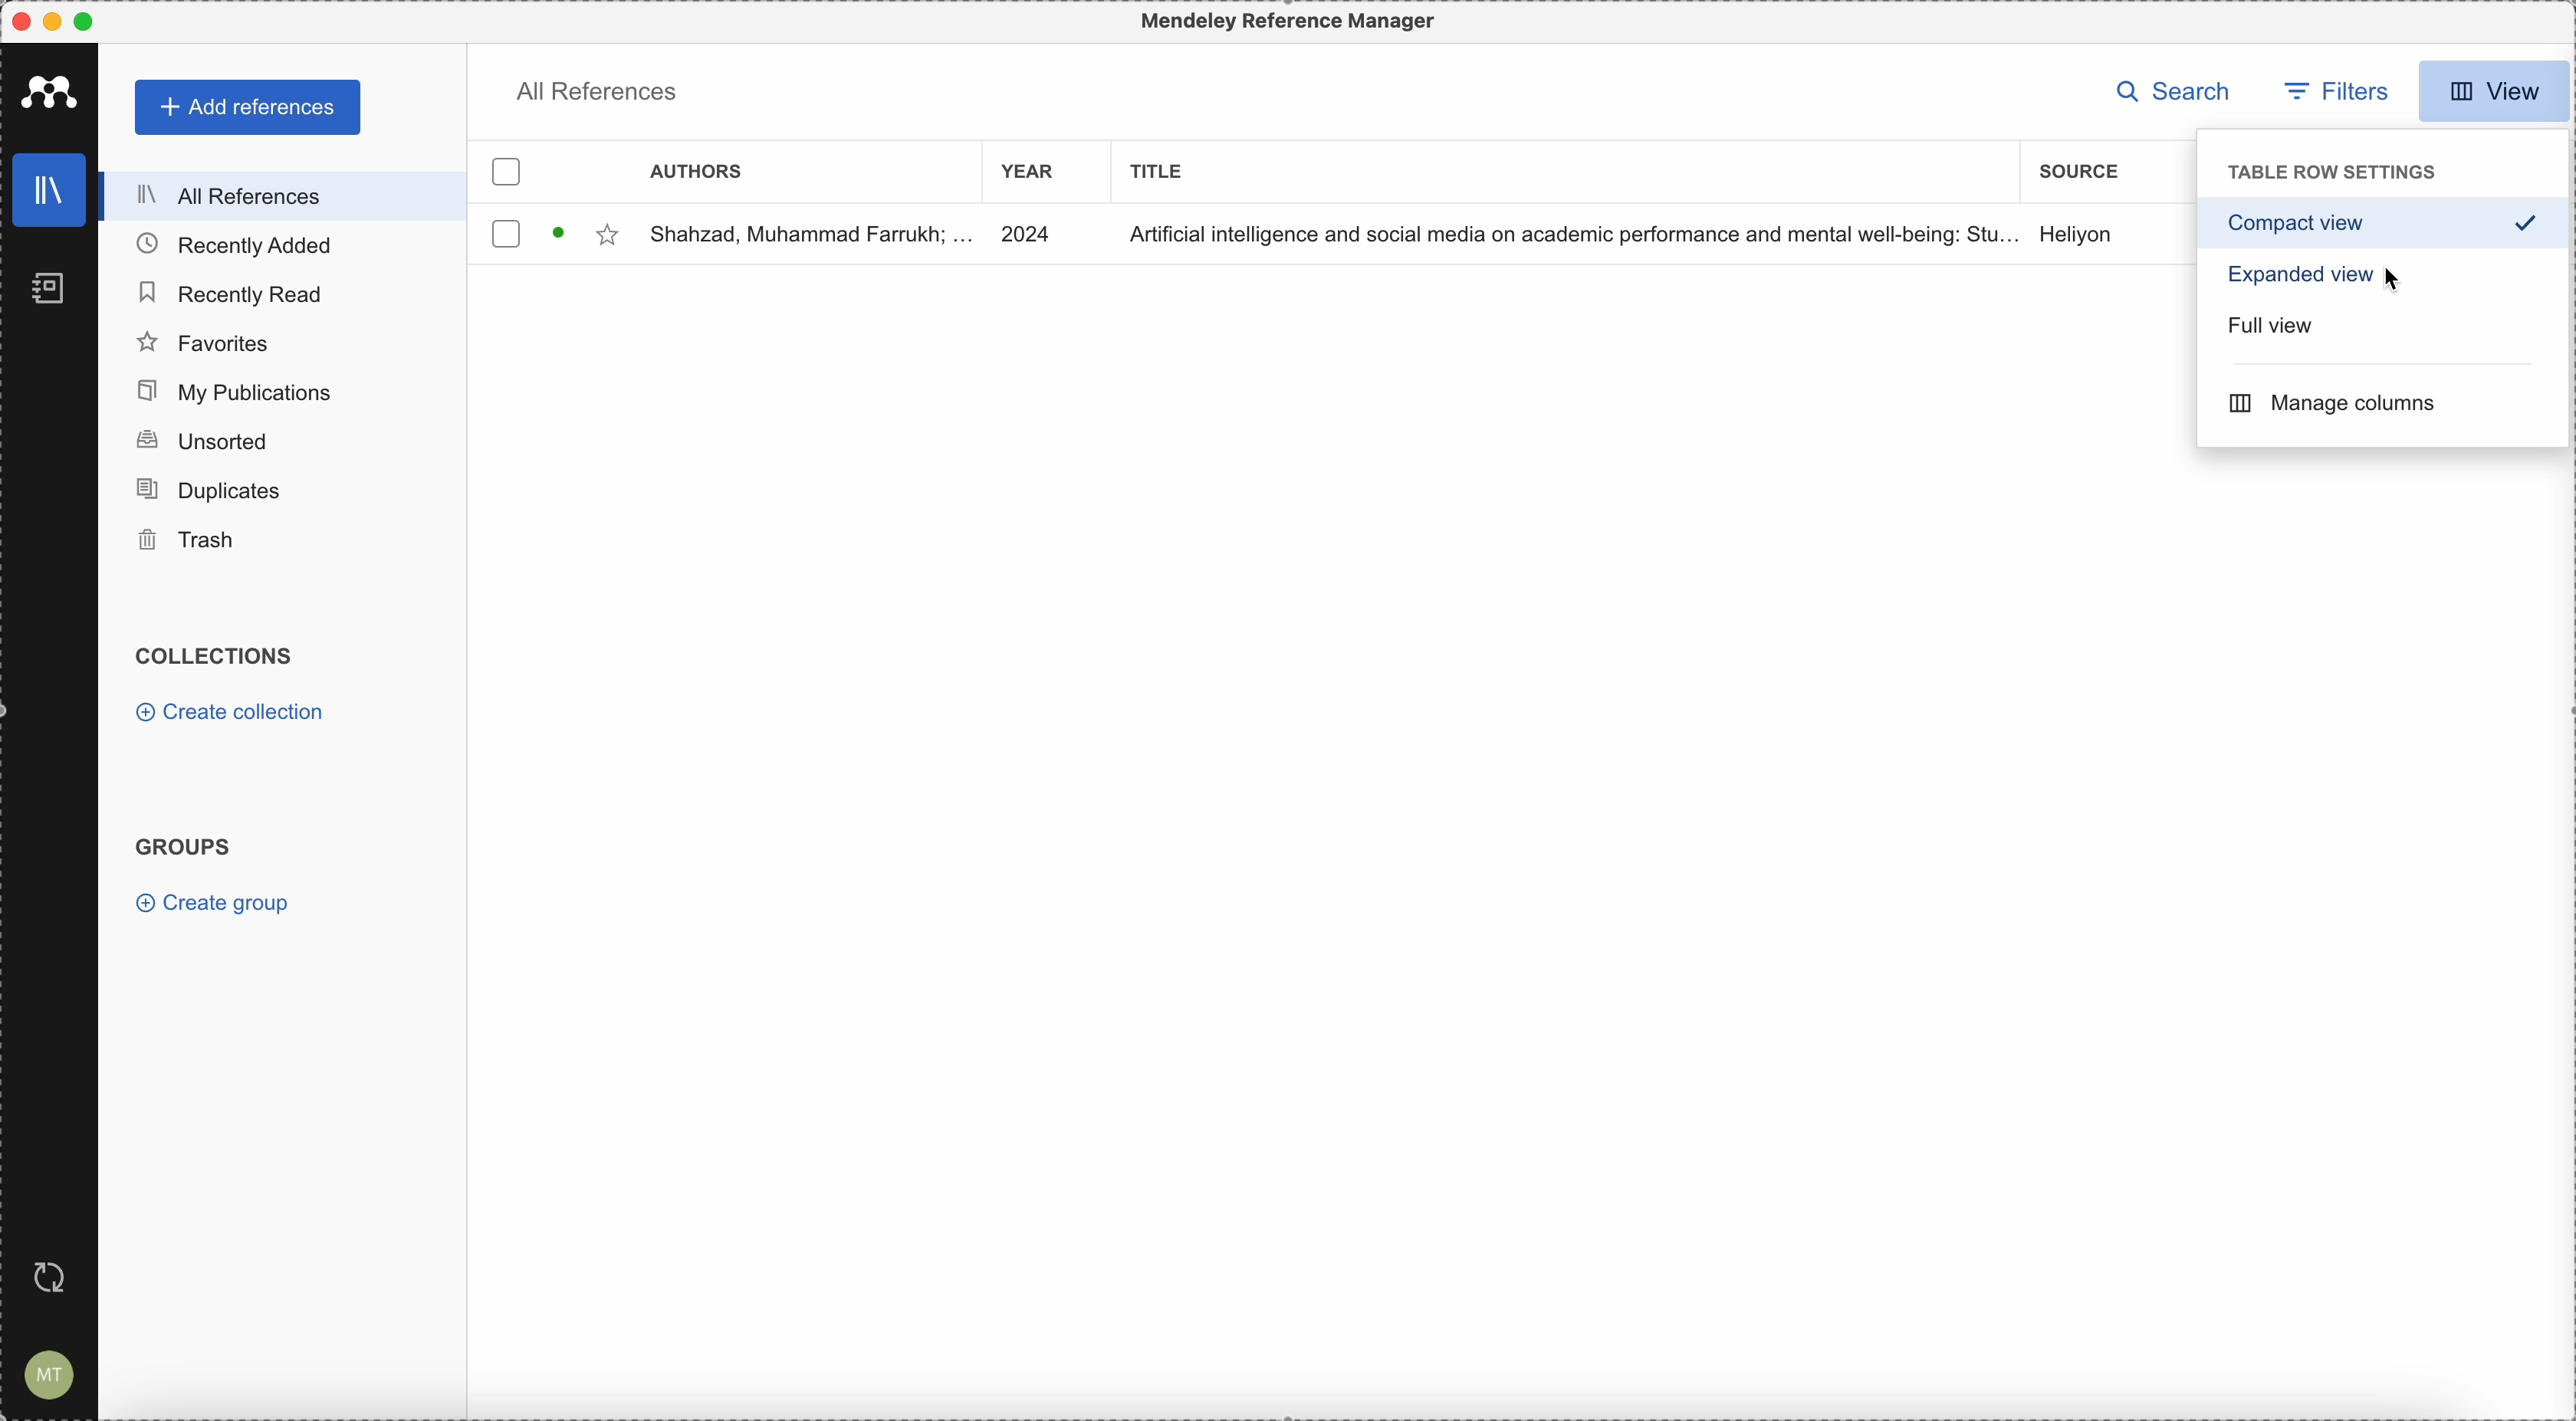 This screenshot has height=1421, width=2576. I want to click on favorite, so click(607, 236).